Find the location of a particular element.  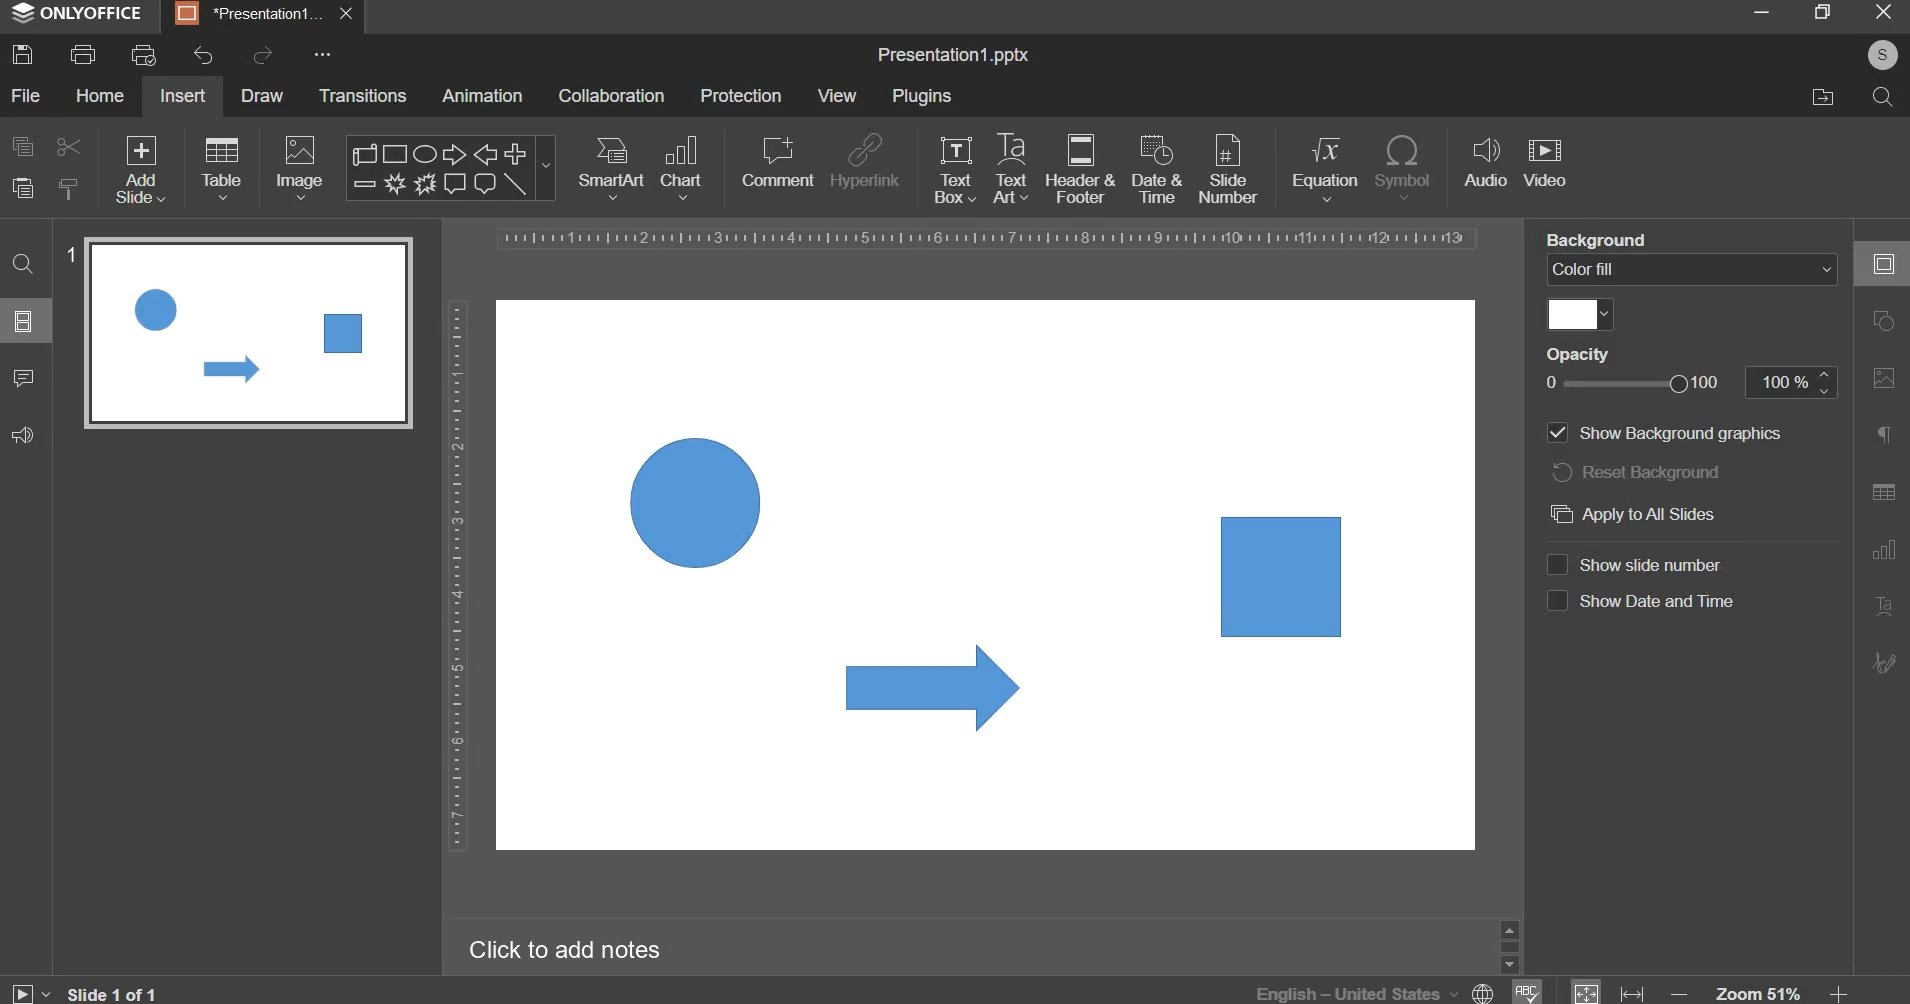

file location is located at coordinates (1822, 97).